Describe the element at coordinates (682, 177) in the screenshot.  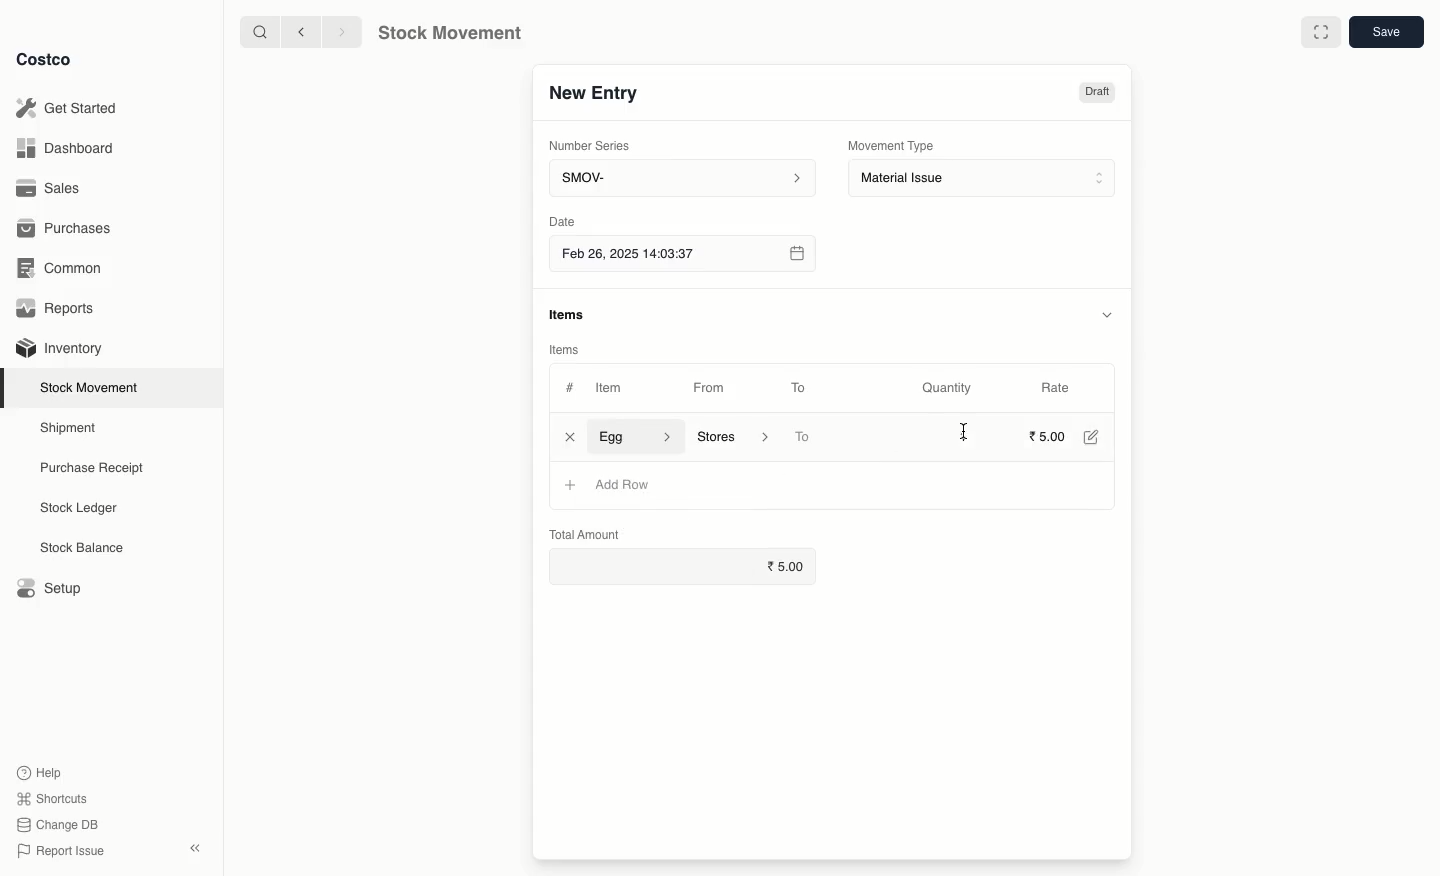
I see `SMOV-` at that location.